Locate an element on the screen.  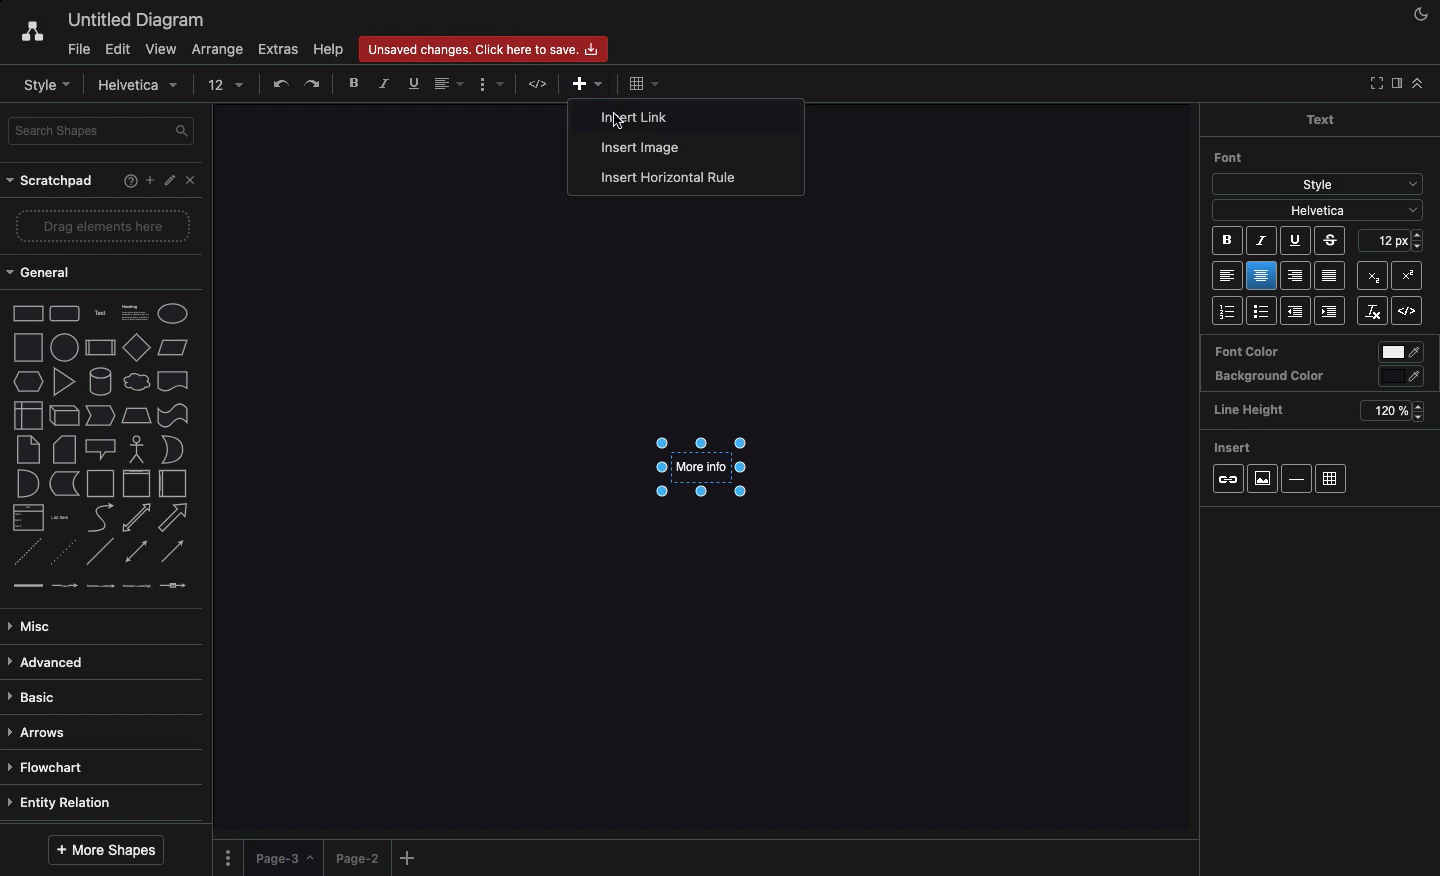
square is located at coordinates (28, 347).